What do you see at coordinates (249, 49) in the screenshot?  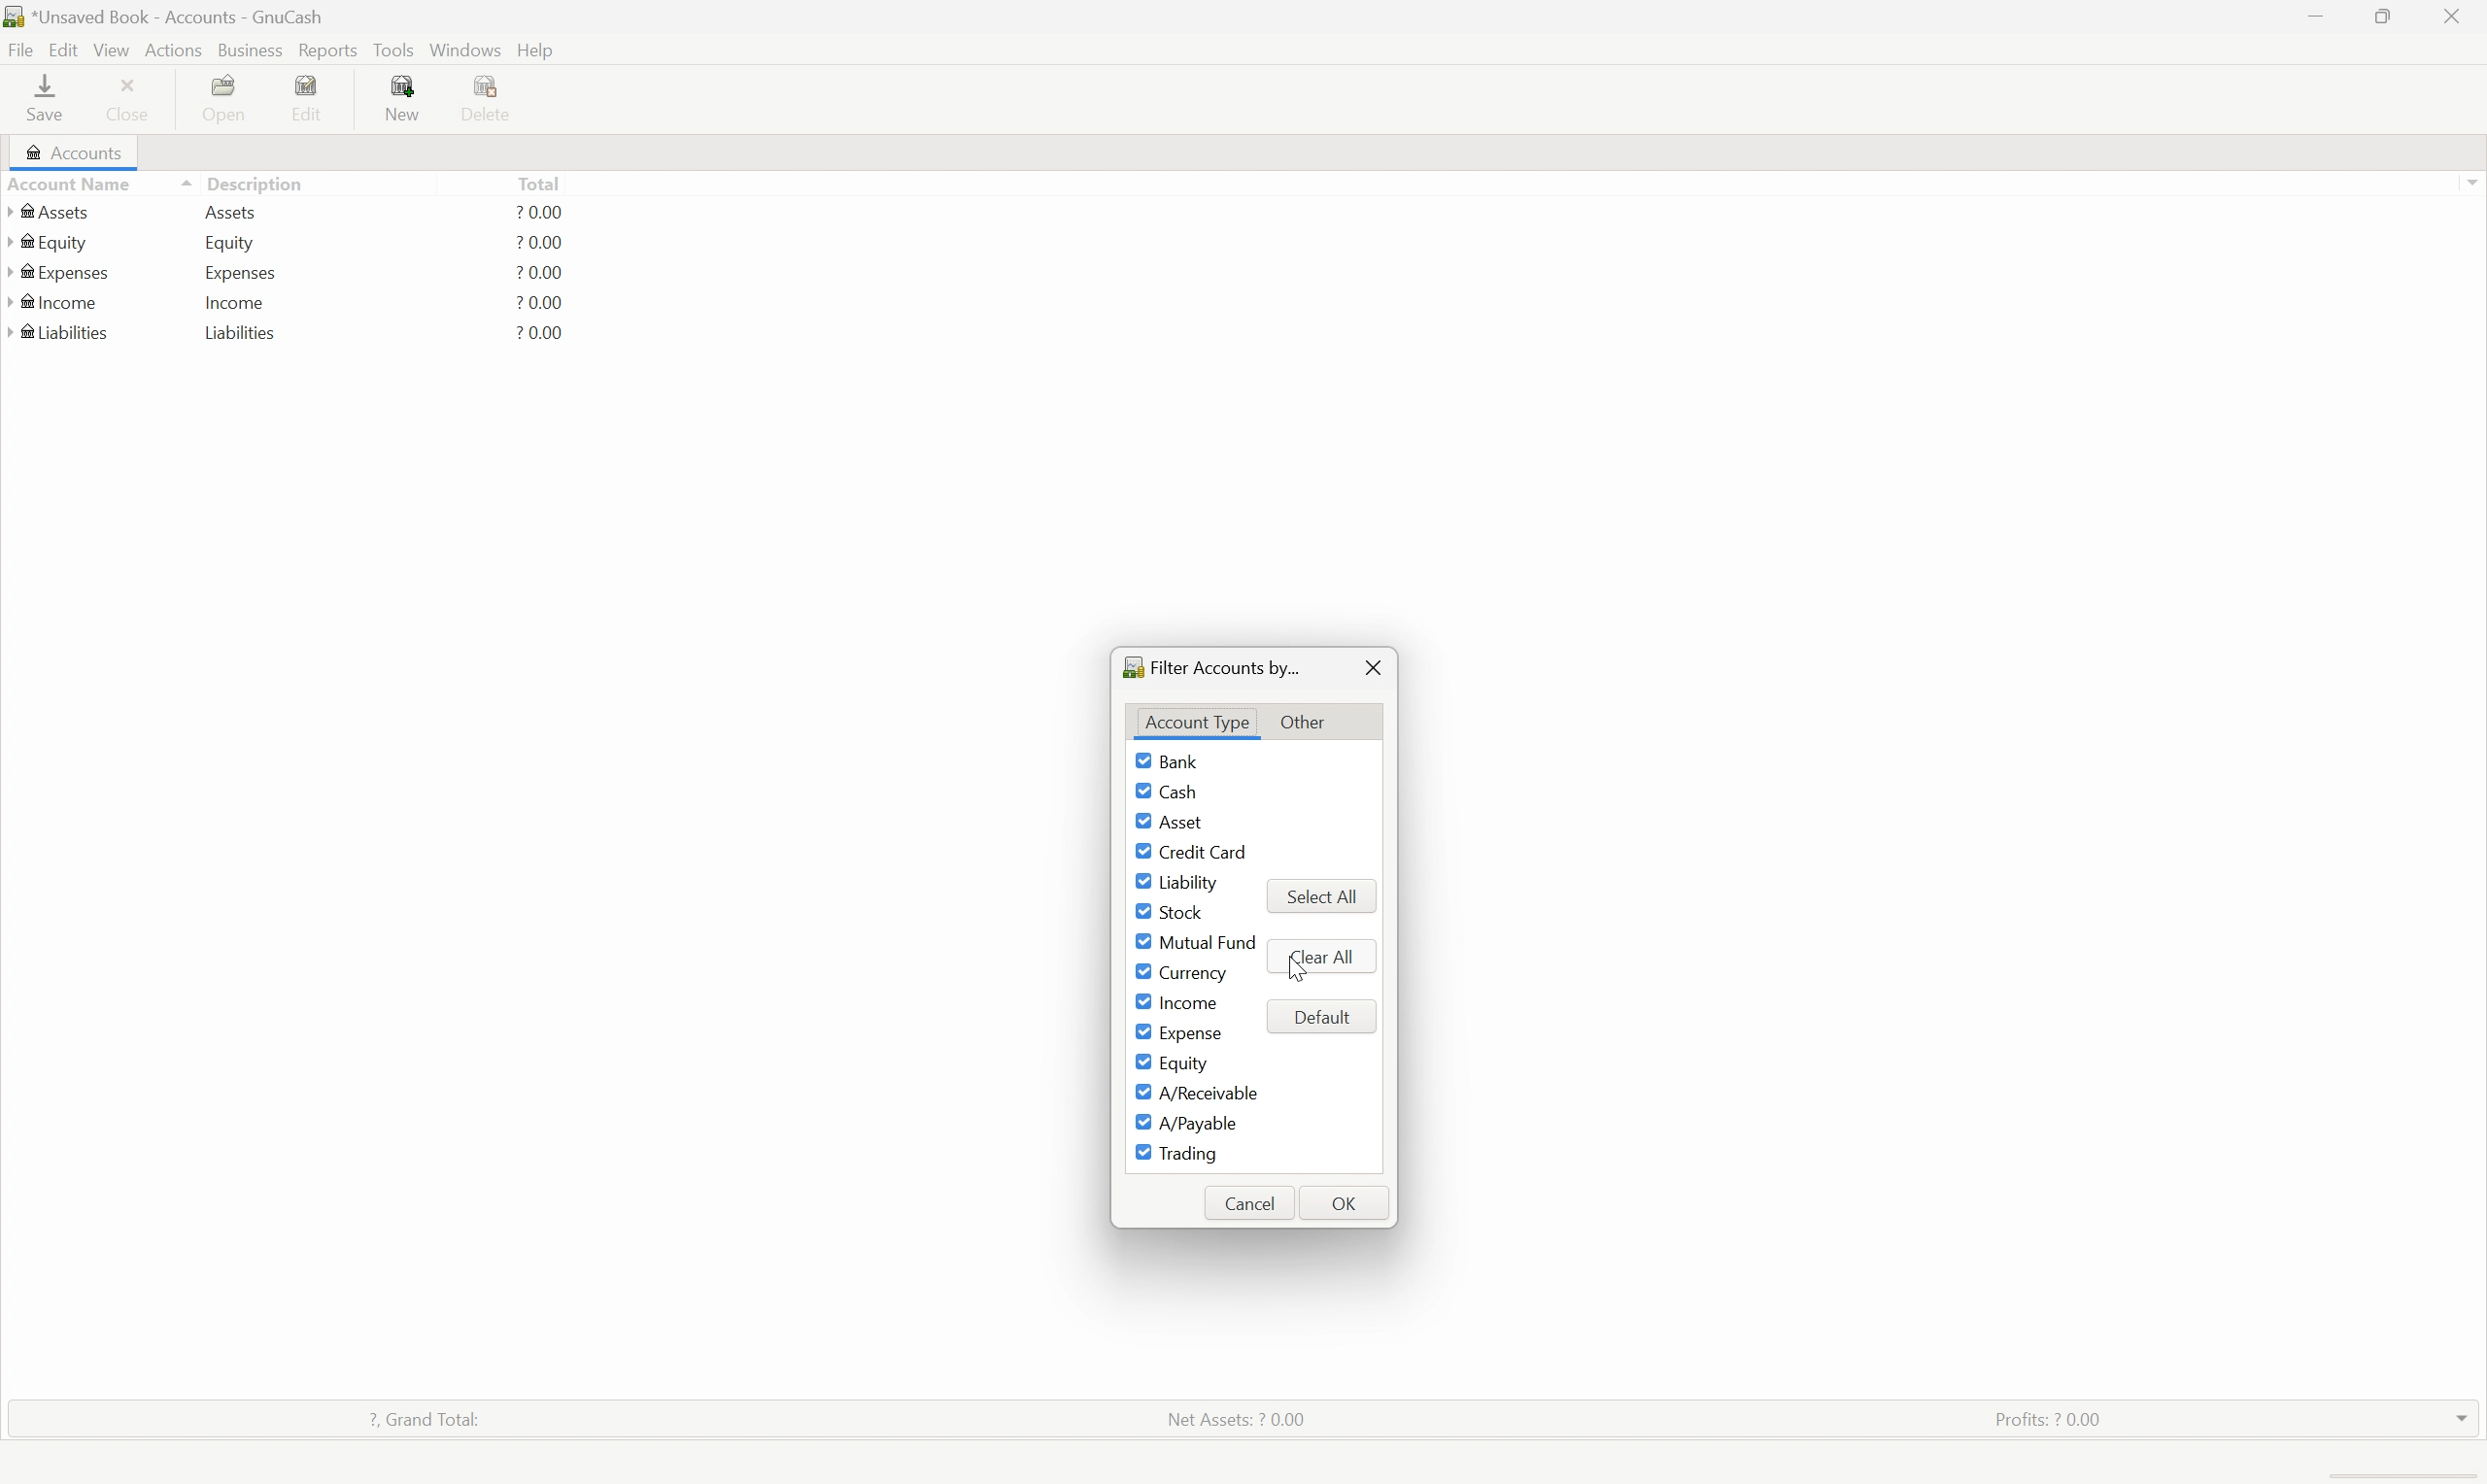 I see `Business` at bounding box center [249, 49].